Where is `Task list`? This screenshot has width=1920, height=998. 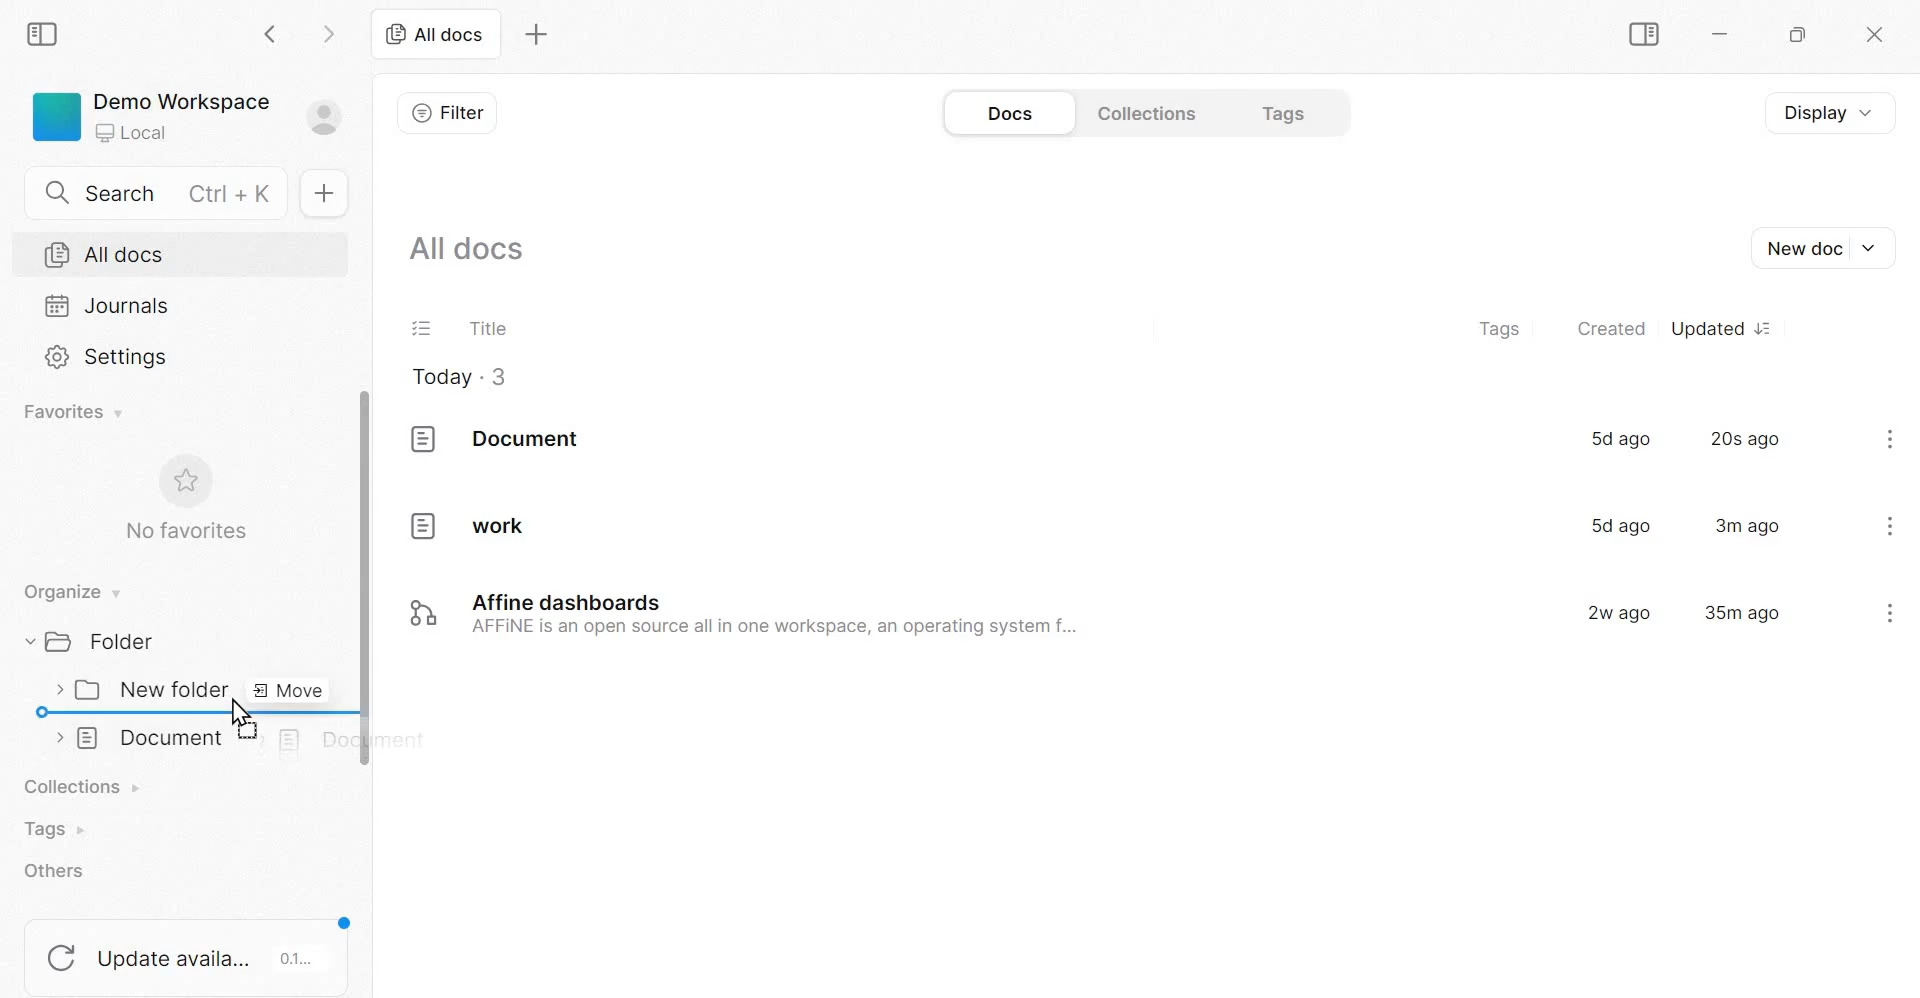 Task list is located at coordinates (421, 326).